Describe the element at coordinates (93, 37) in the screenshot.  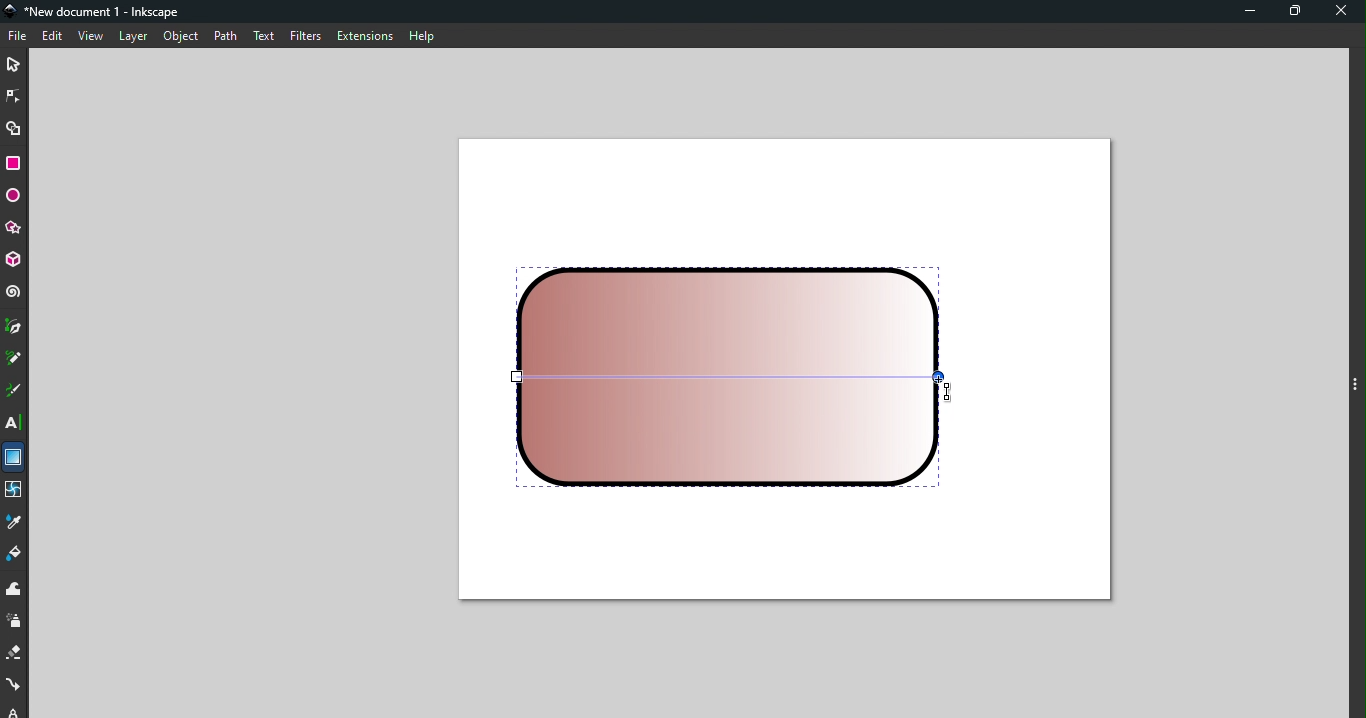
I see `View` at that location.